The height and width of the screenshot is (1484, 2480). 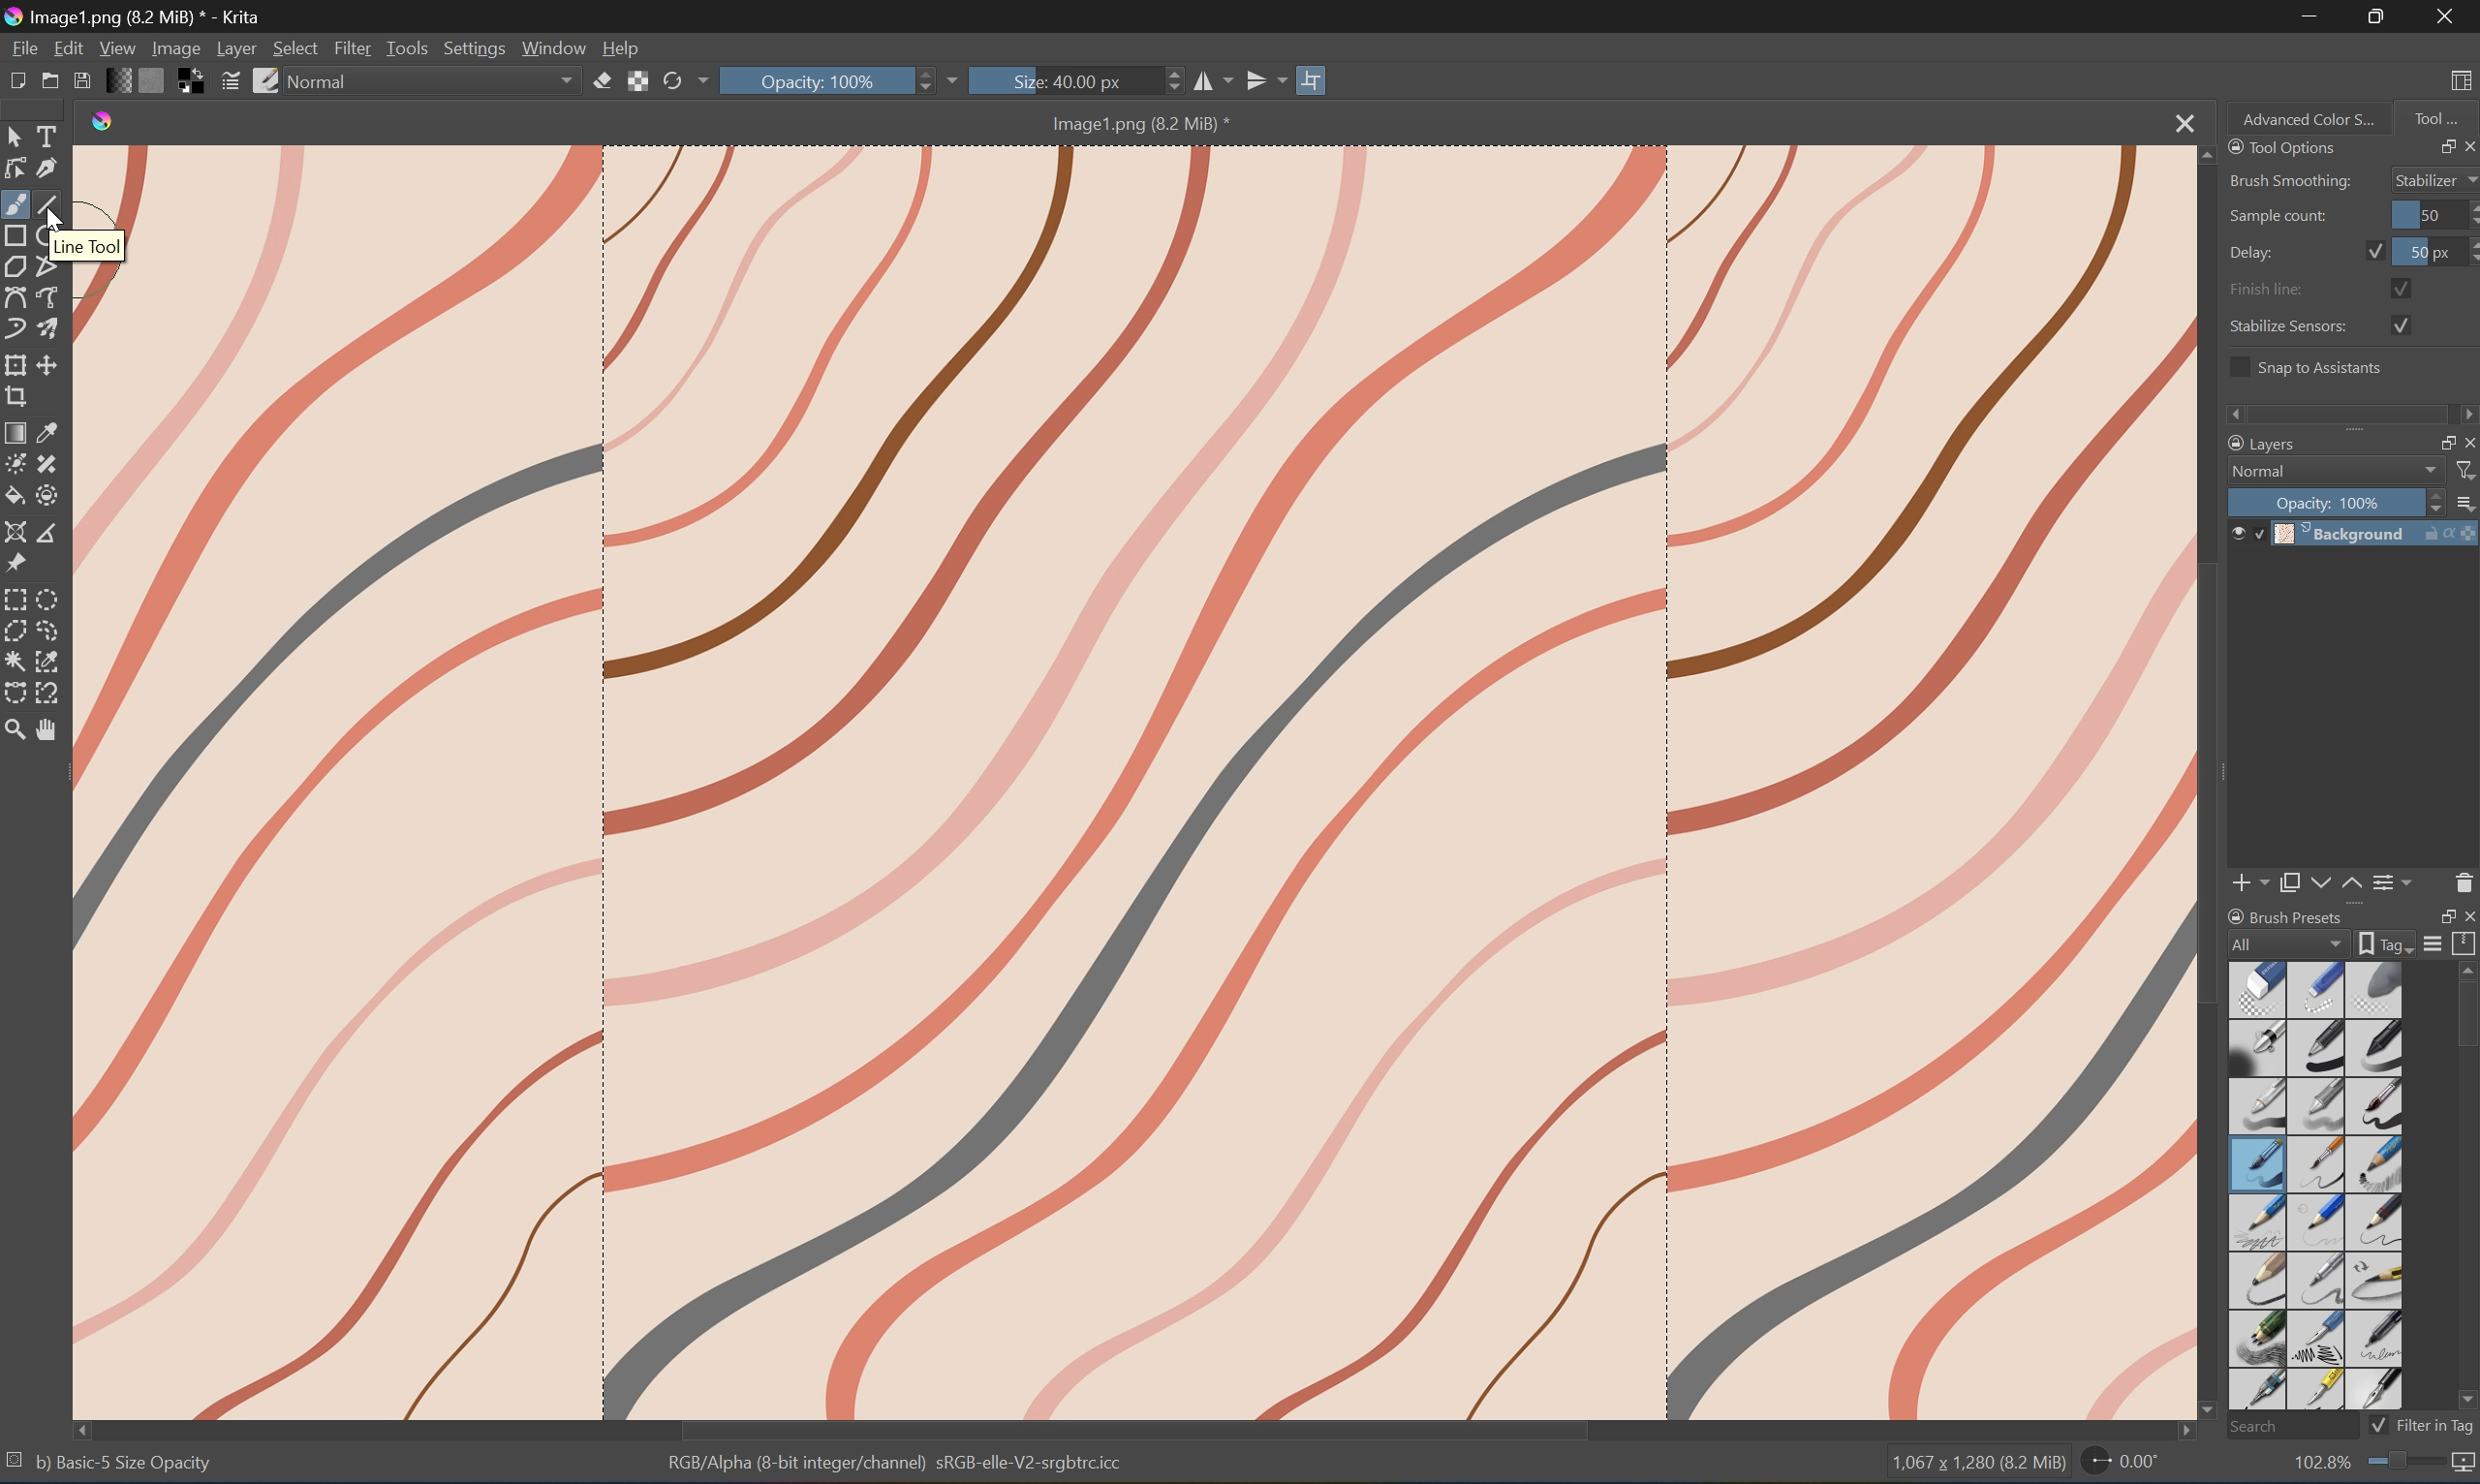 I want to click on Cursor, so click(x=51, y=218).